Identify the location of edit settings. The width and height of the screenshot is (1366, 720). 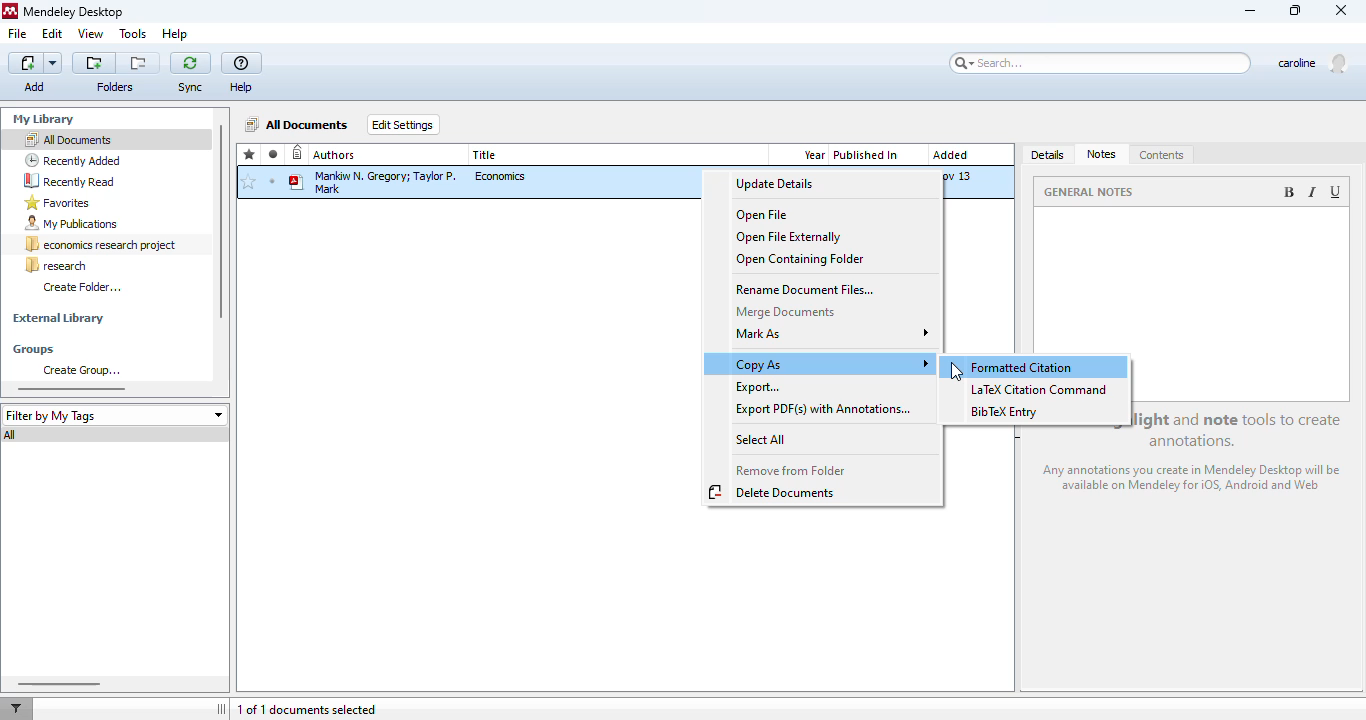
(404, 124).